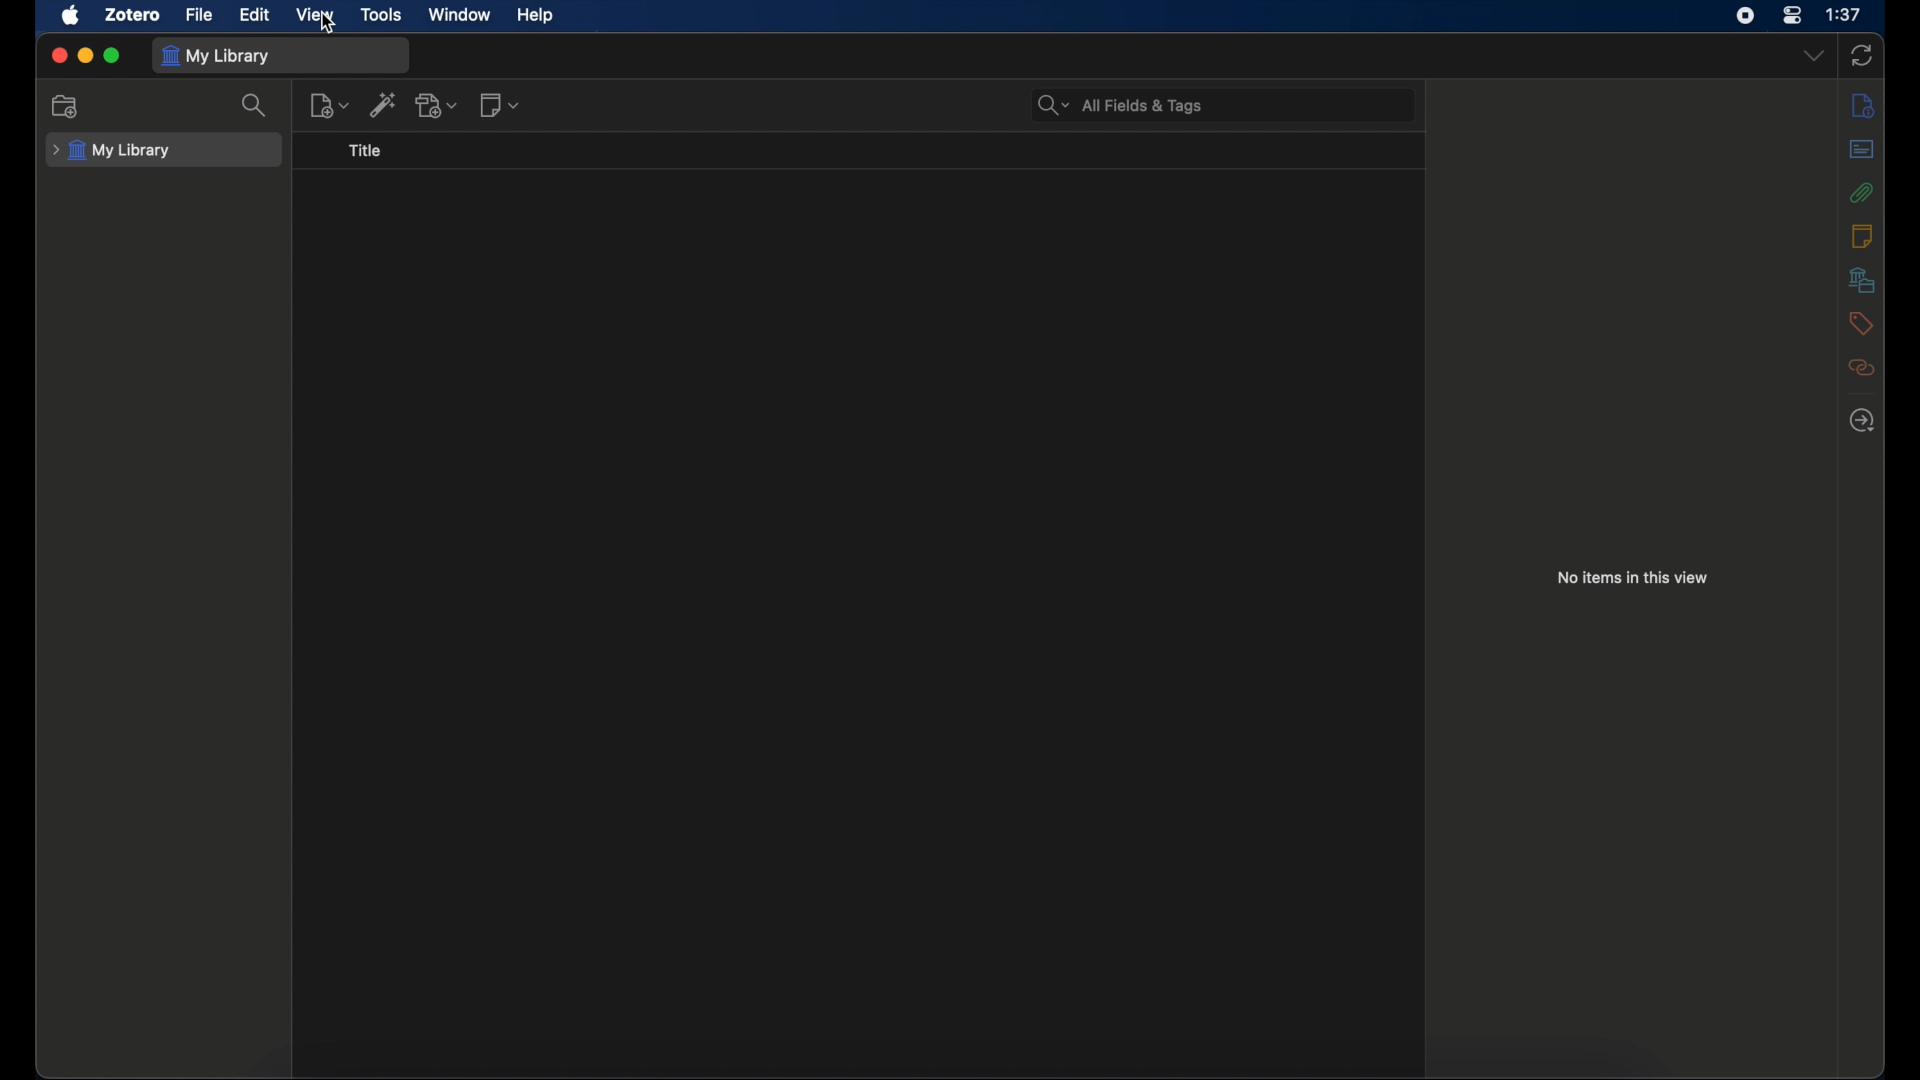 This screenshot has width=1920, height=1080. Describe the element at coordinates (504, 108) in the screenshot. I see `new notes` at that location.